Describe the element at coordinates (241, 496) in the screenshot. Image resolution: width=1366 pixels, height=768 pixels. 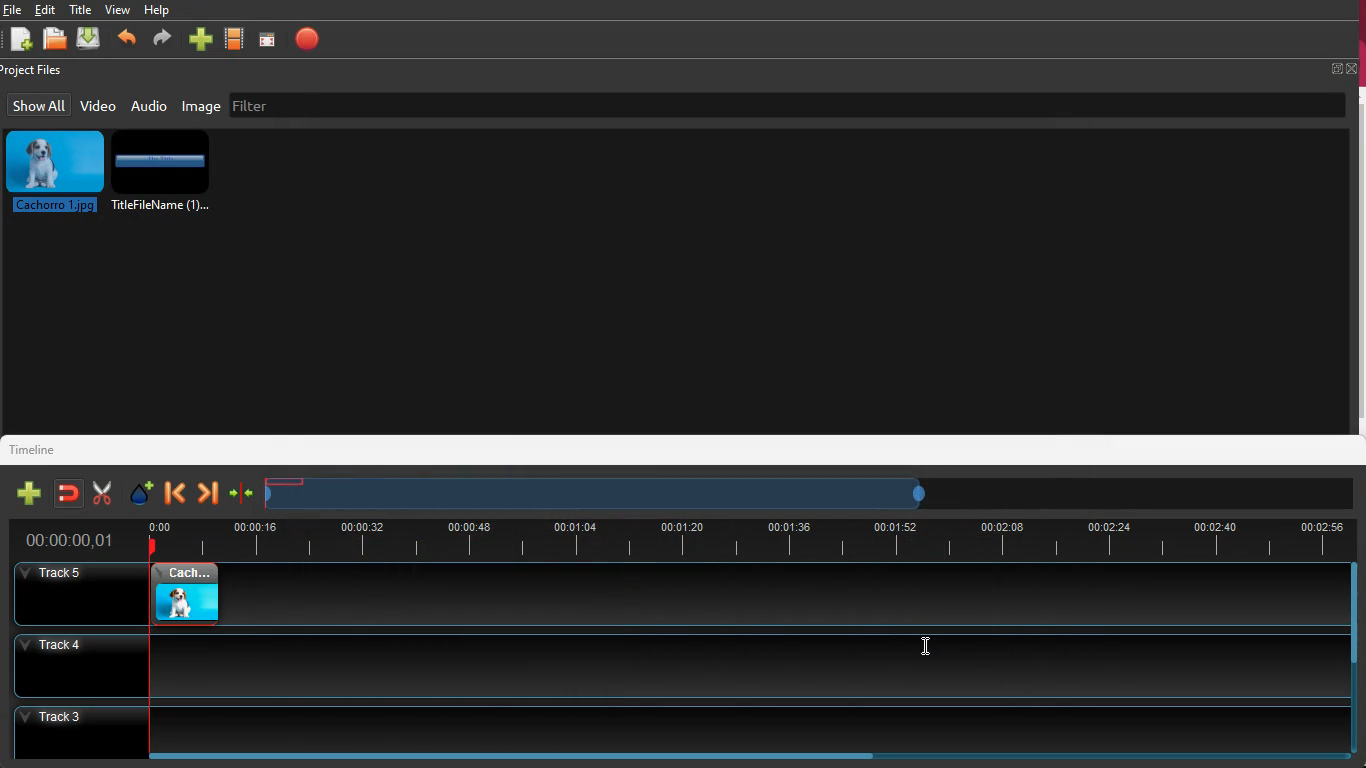
I see `compress` at that location.